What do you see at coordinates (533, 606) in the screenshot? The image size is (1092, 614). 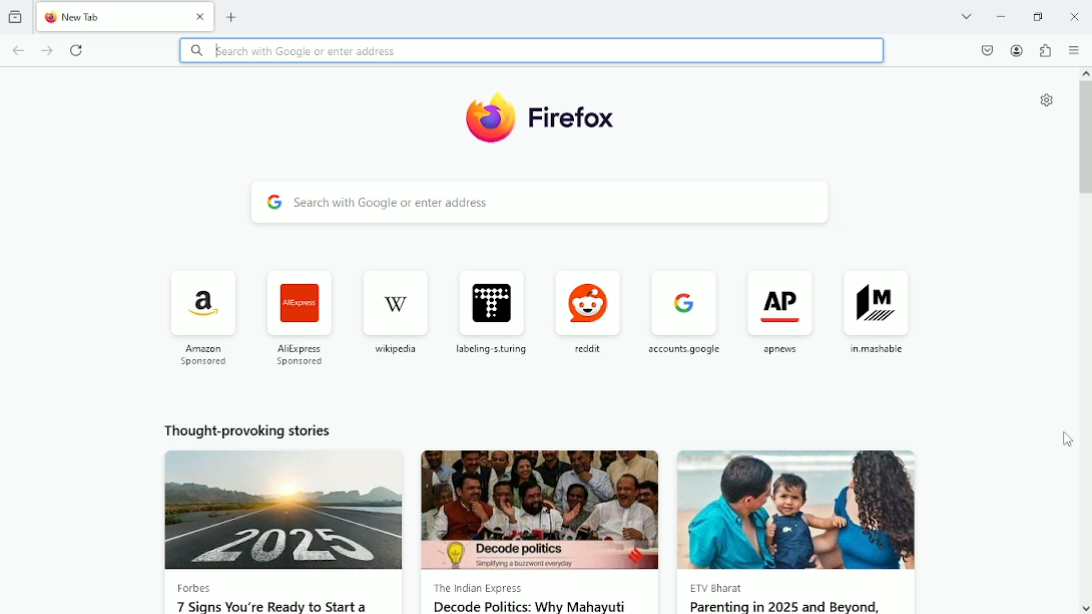 I see `Decode Politics: Why Mahay` at bounding box center [533, 606].